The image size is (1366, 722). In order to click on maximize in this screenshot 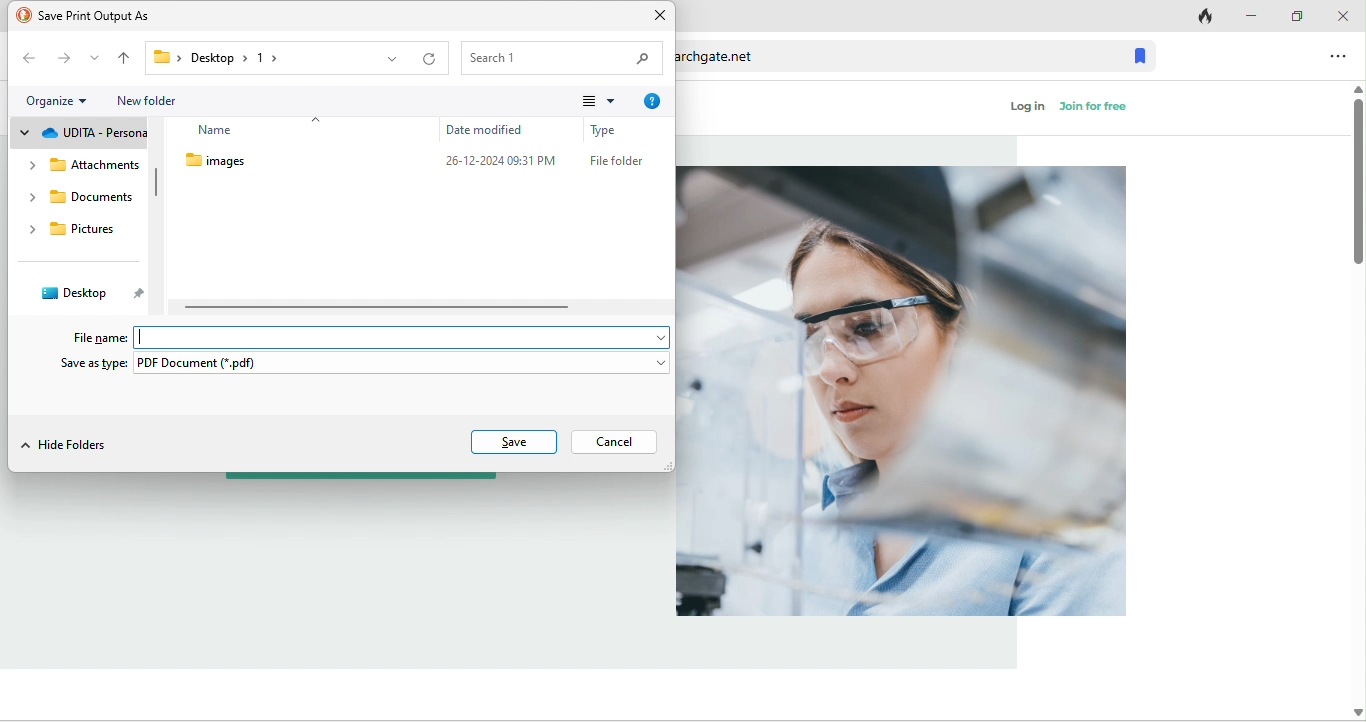, I will do `click(1290, 14)`.